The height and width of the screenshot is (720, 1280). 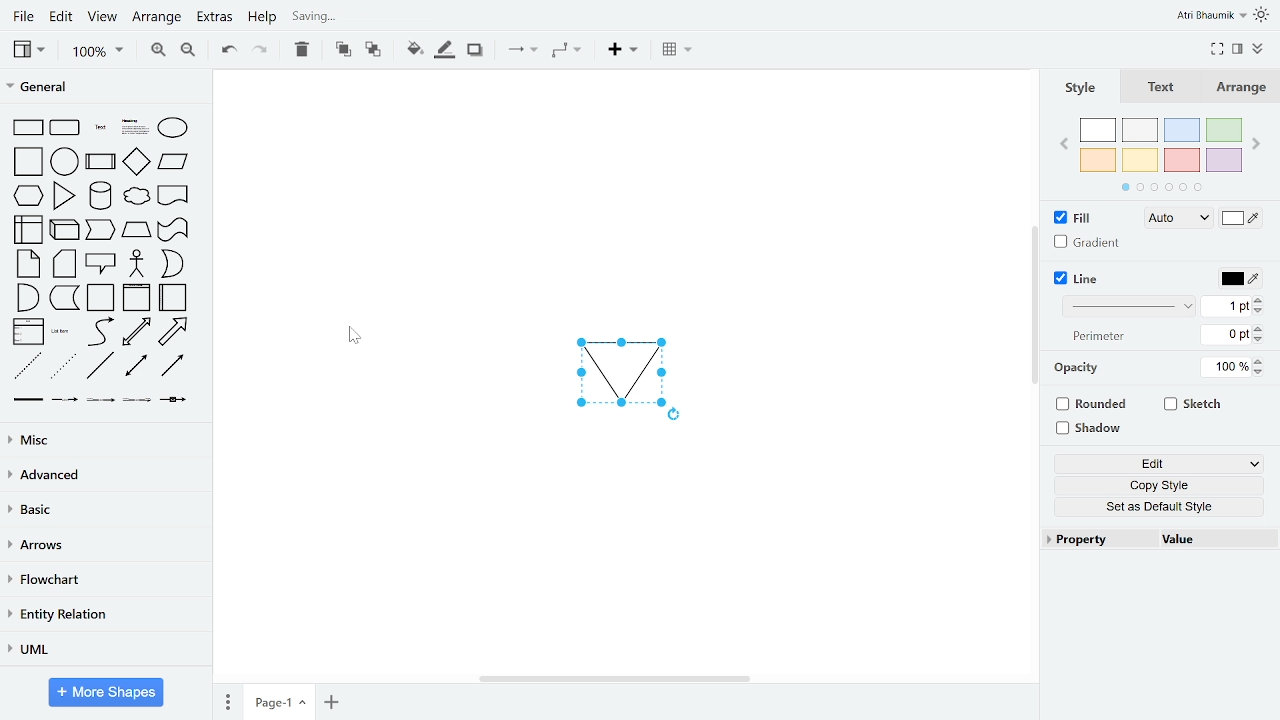 I want to click on connector, so click(x=522, y=50).